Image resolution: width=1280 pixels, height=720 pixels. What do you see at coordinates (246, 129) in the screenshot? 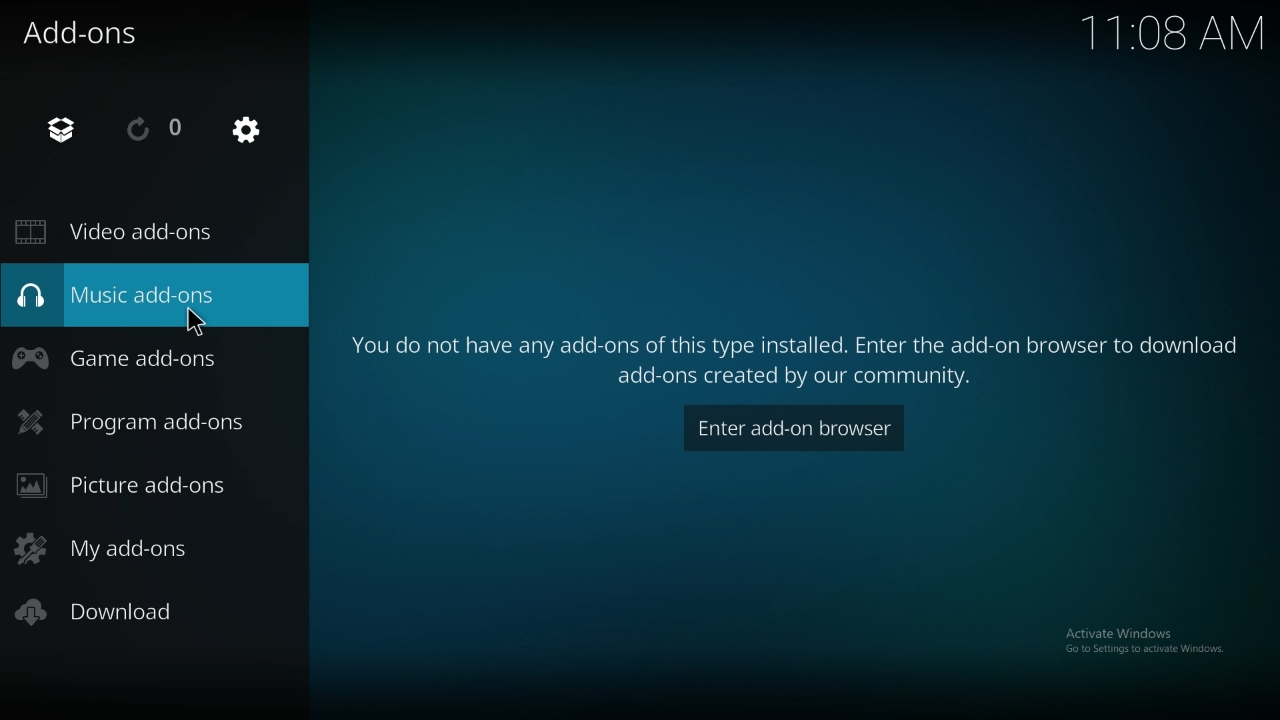
I see `settings` at bounding box center [246, 129].